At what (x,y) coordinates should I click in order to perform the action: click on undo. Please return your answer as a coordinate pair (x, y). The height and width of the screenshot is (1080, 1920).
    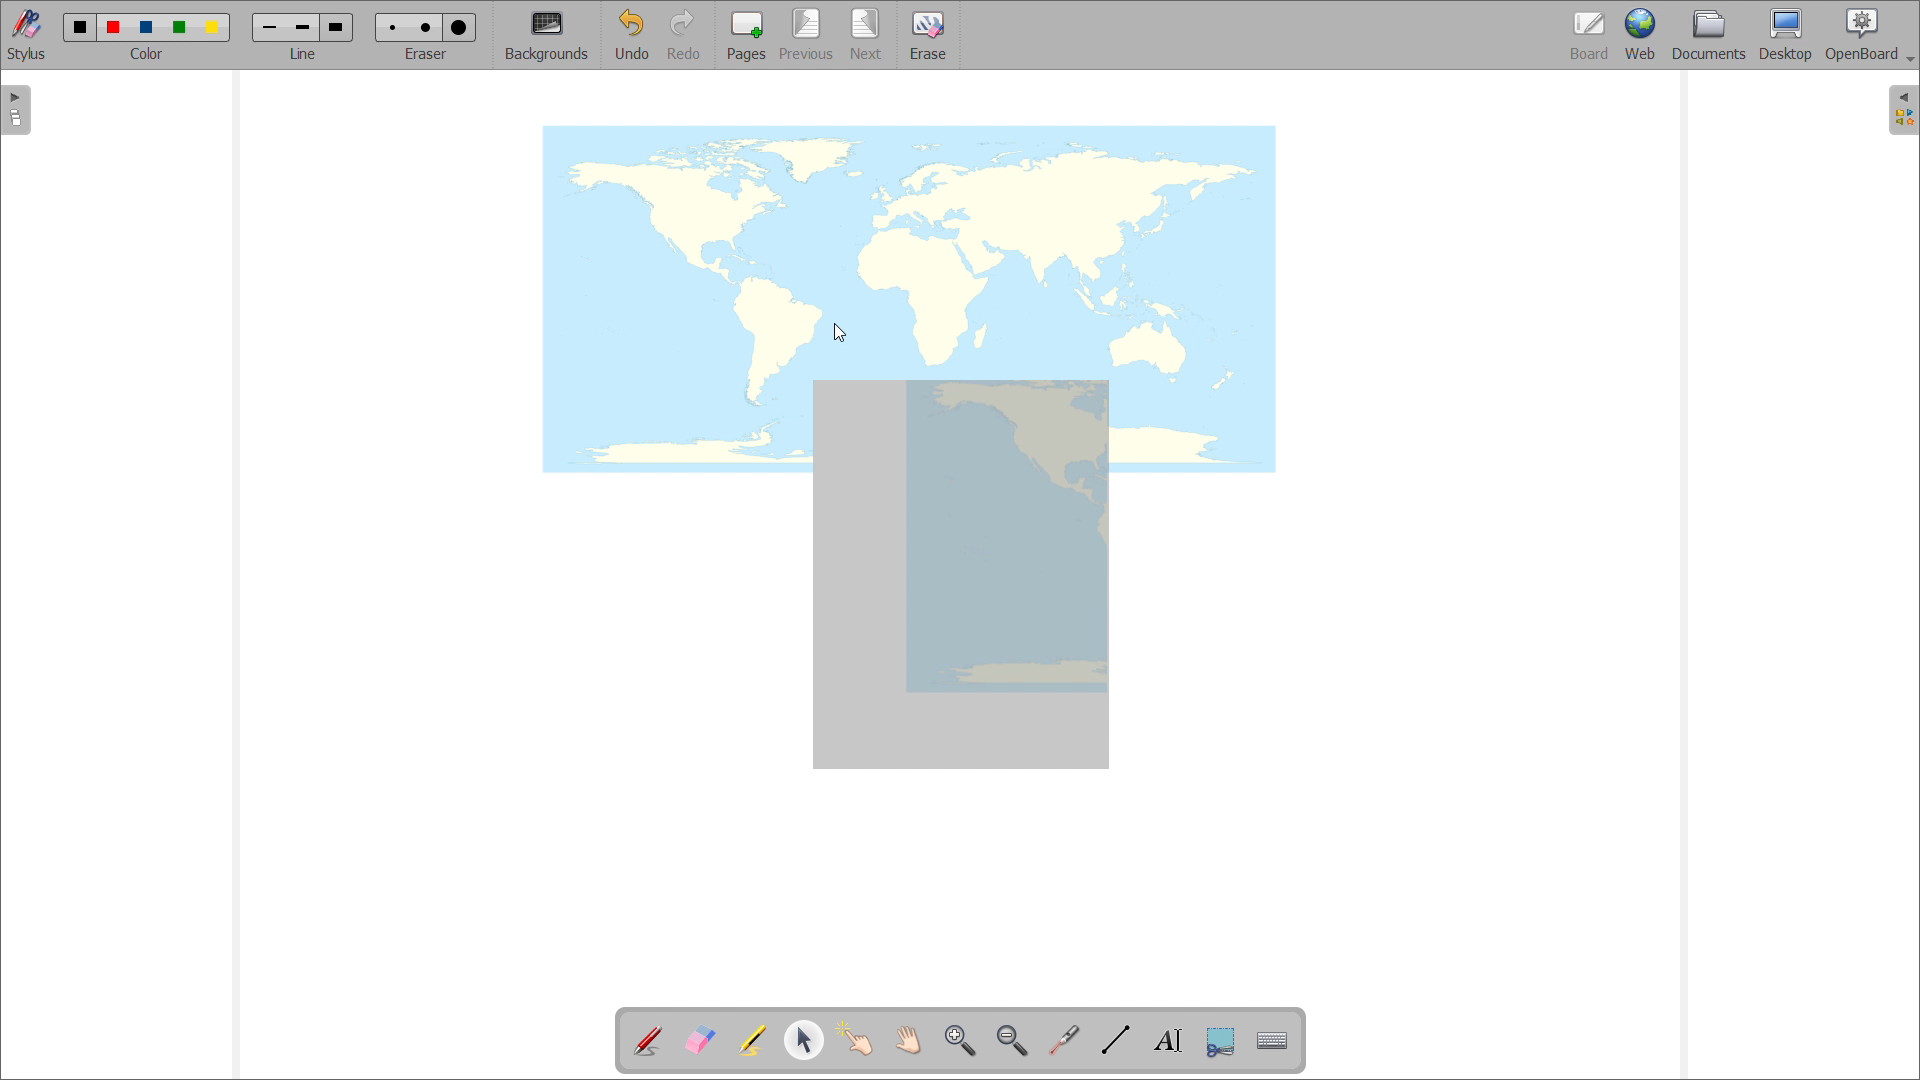
    Looking at the image, I should click on (631, 35).